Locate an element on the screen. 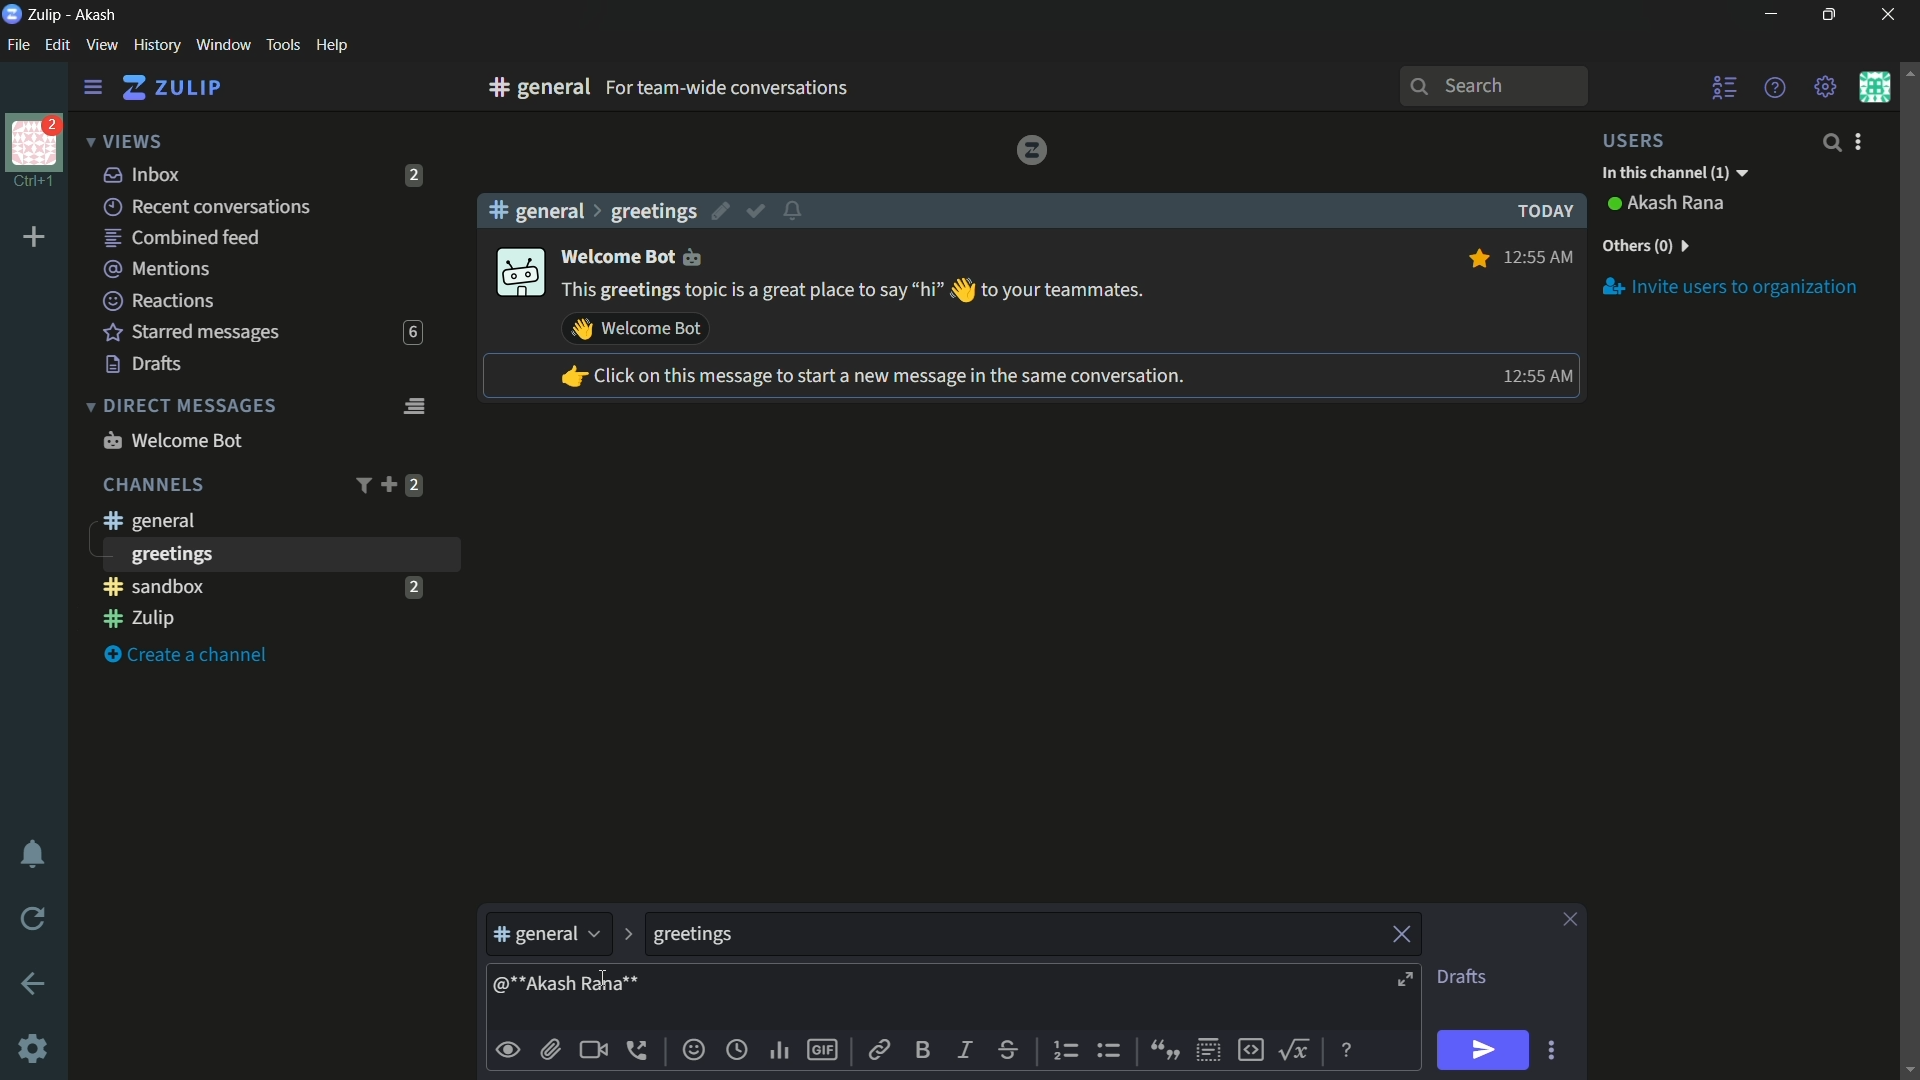  mark as resolved is located at coordinates (758, 212).